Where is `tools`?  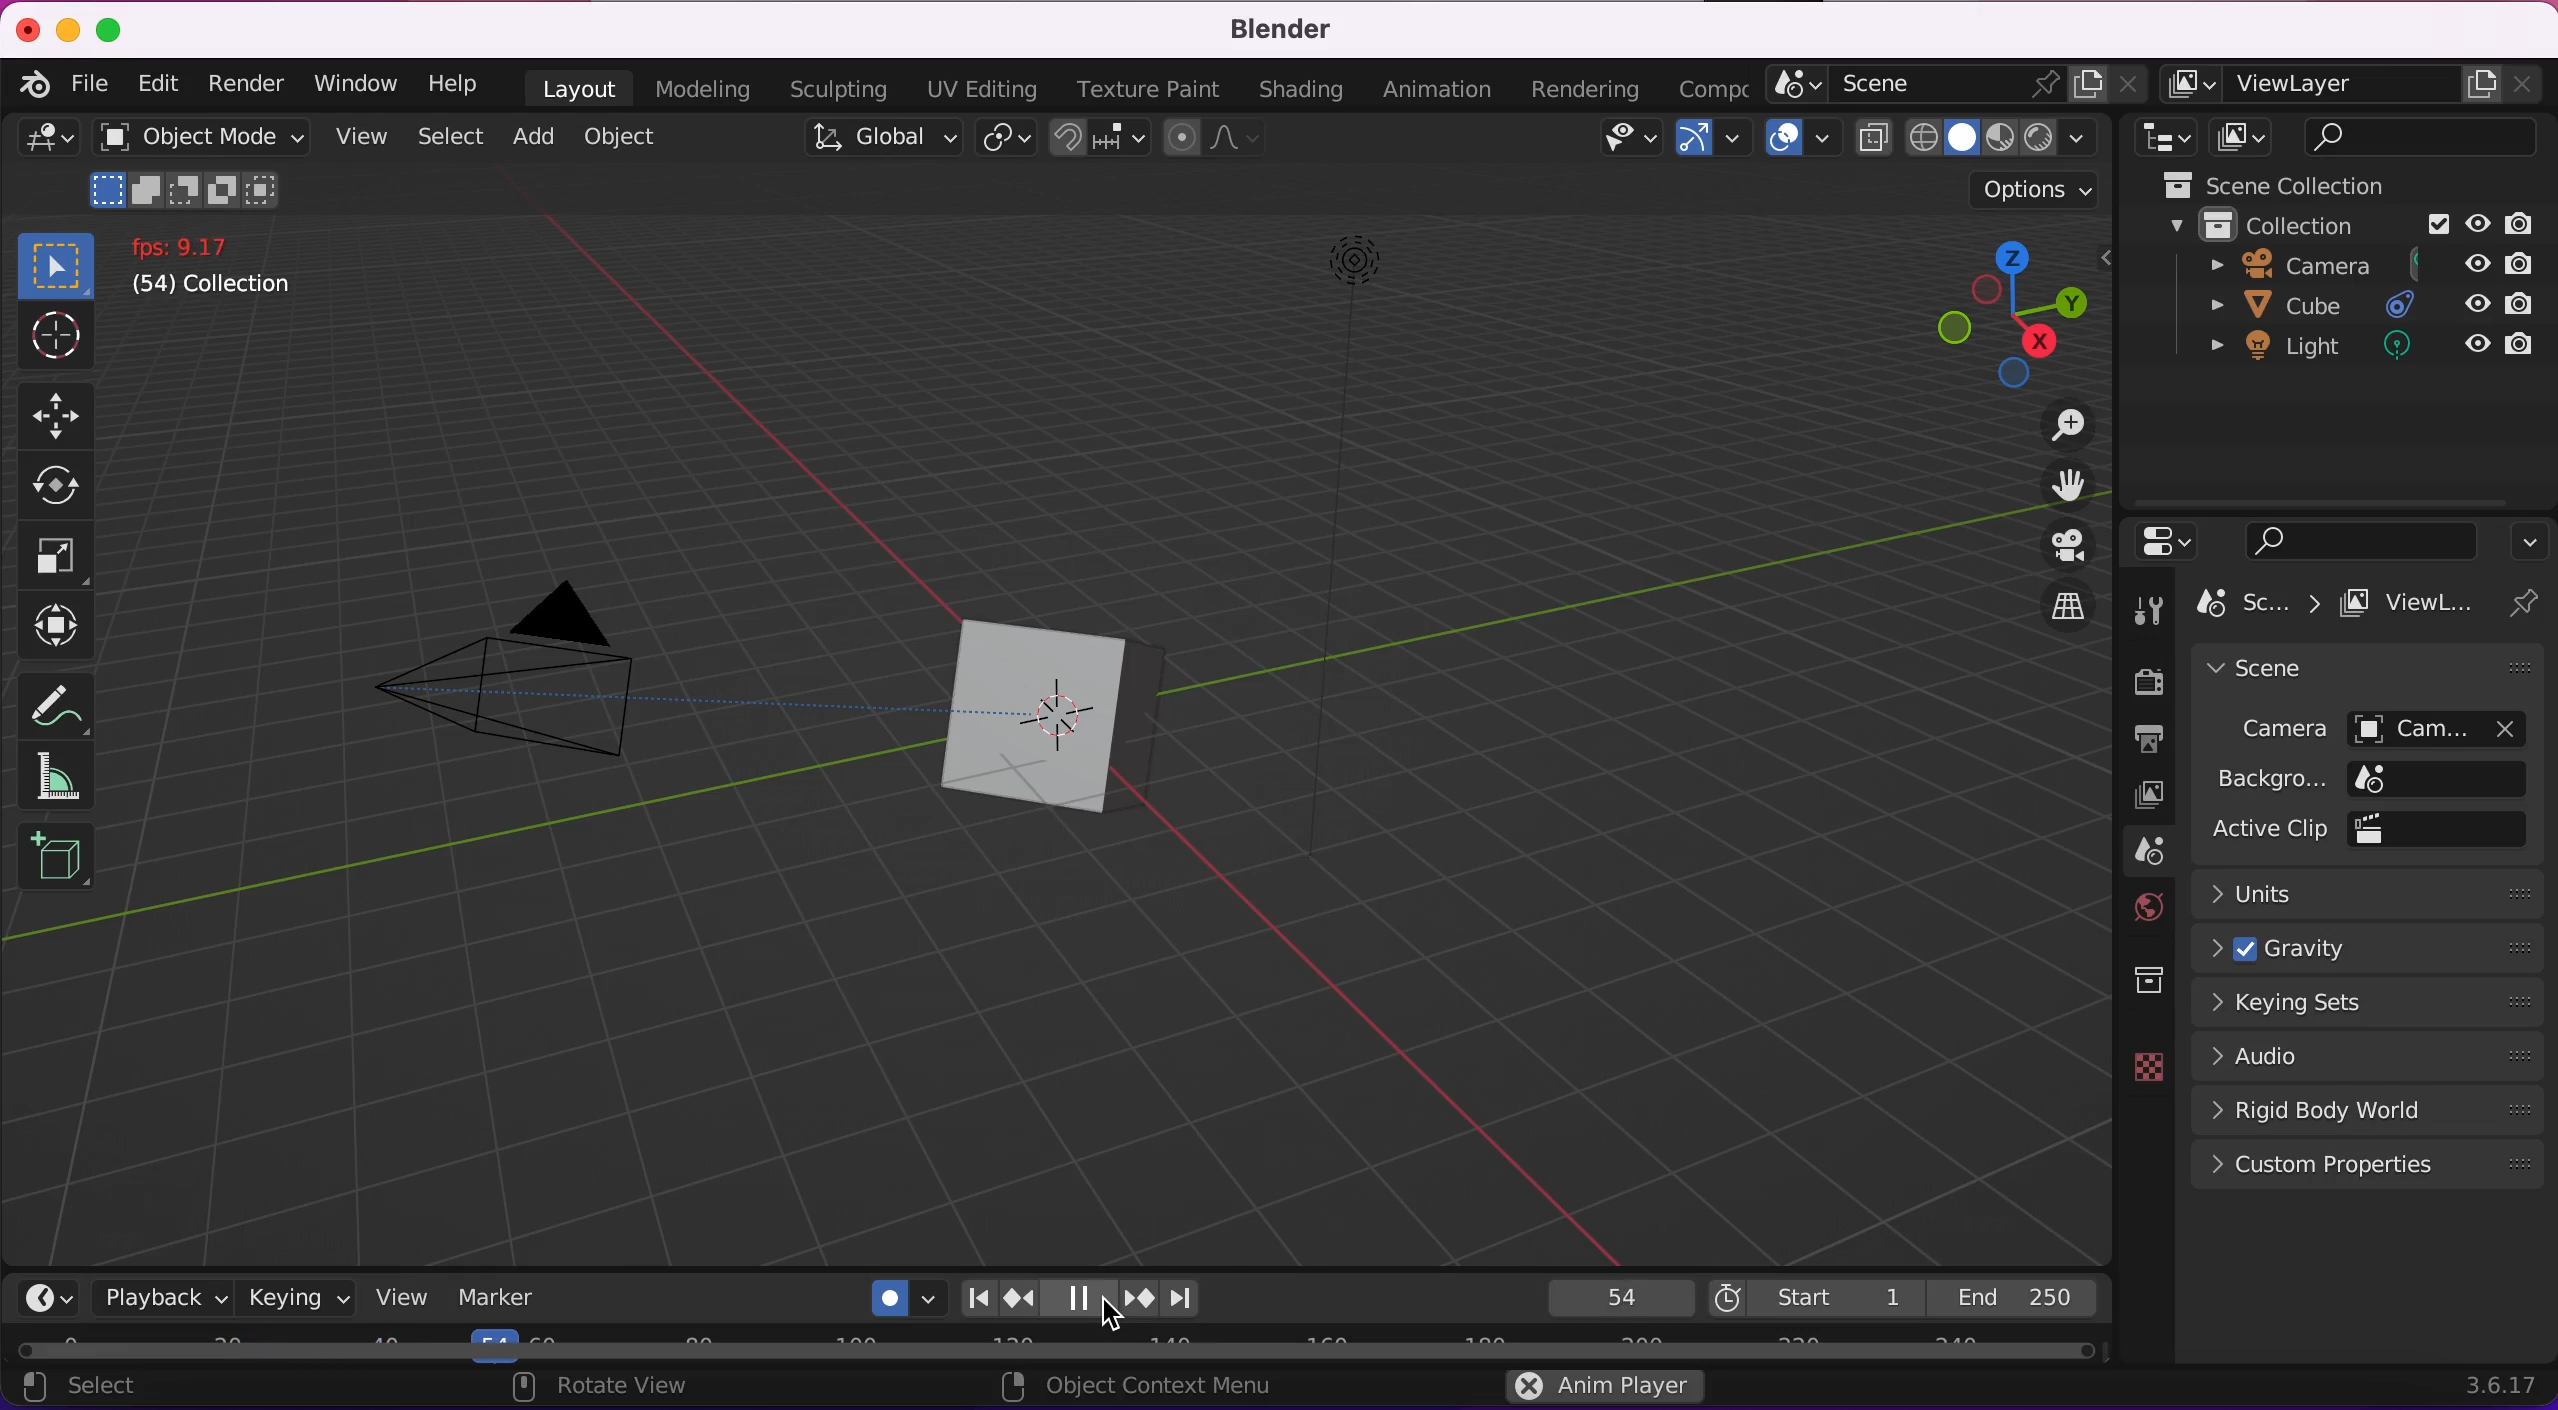 tools is located at coordinates (2146, 609).